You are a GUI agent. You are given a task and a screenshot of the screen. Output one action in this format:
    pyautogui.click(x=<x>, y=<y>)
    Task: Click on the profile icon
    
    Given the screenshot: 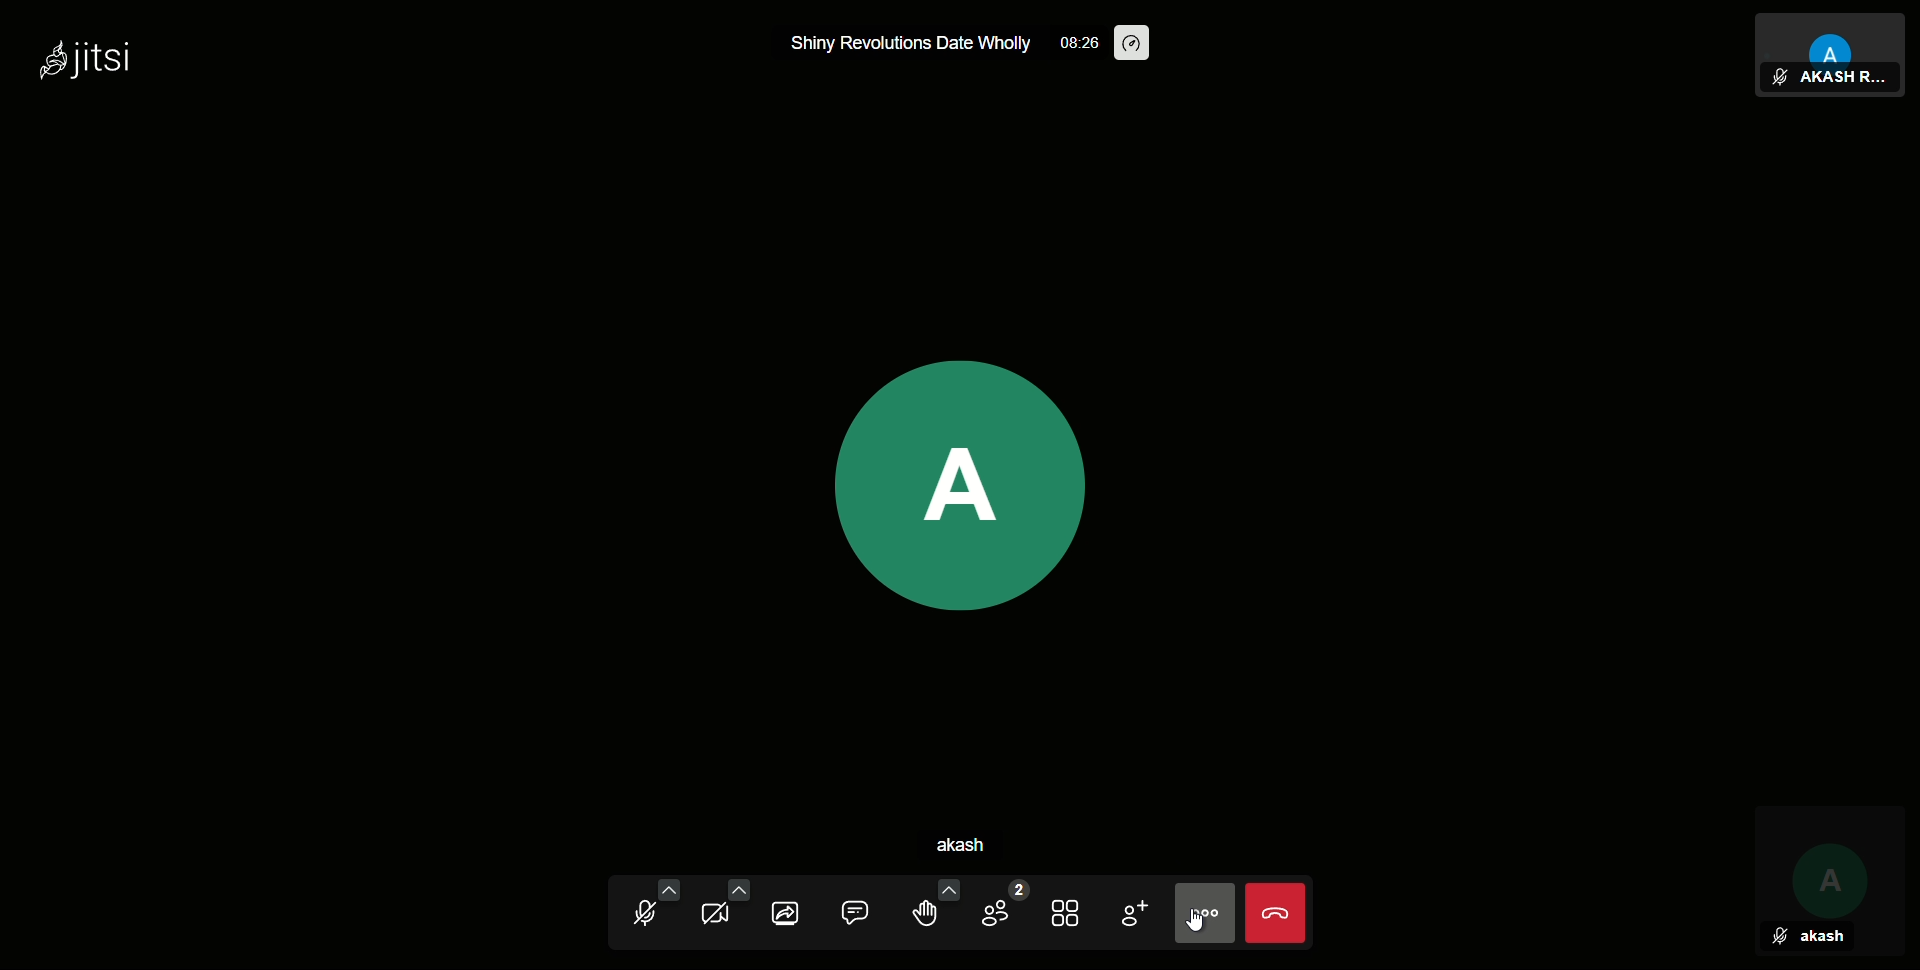 What is the action you would take?
    pyautogui.click(x=959, y=484)
    